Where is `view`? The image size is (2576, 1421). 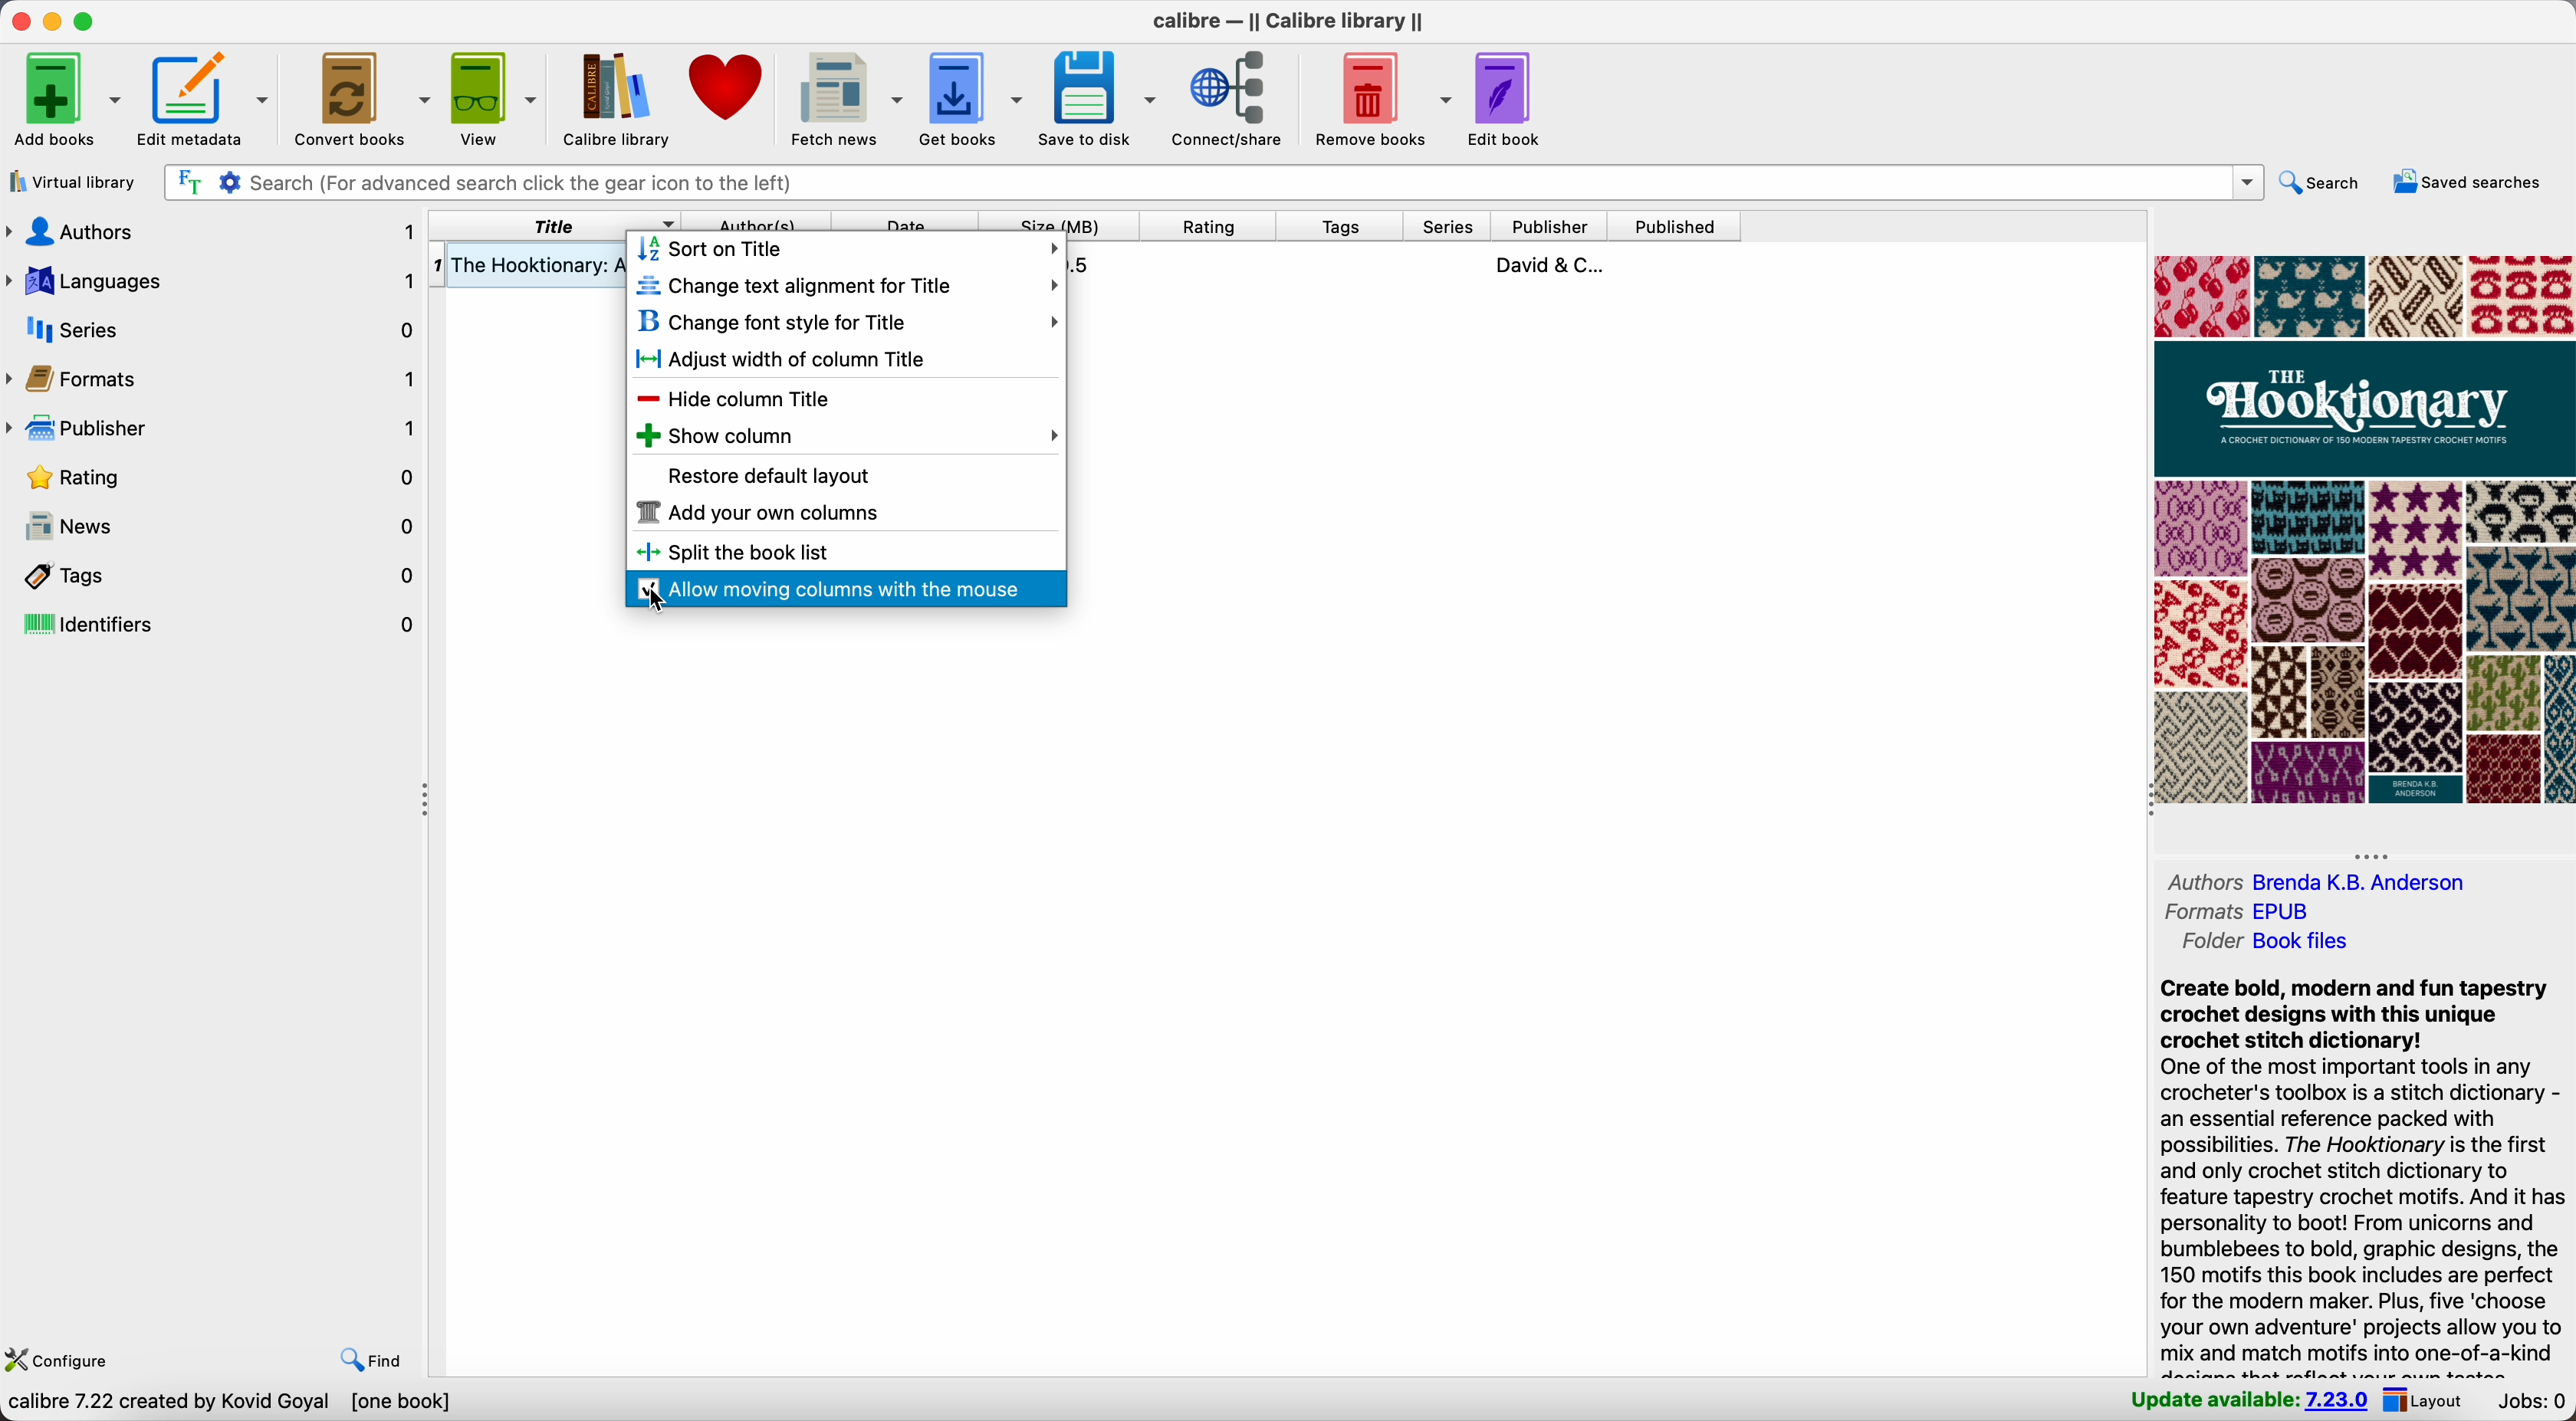 view is located at coordinates (491, 96).